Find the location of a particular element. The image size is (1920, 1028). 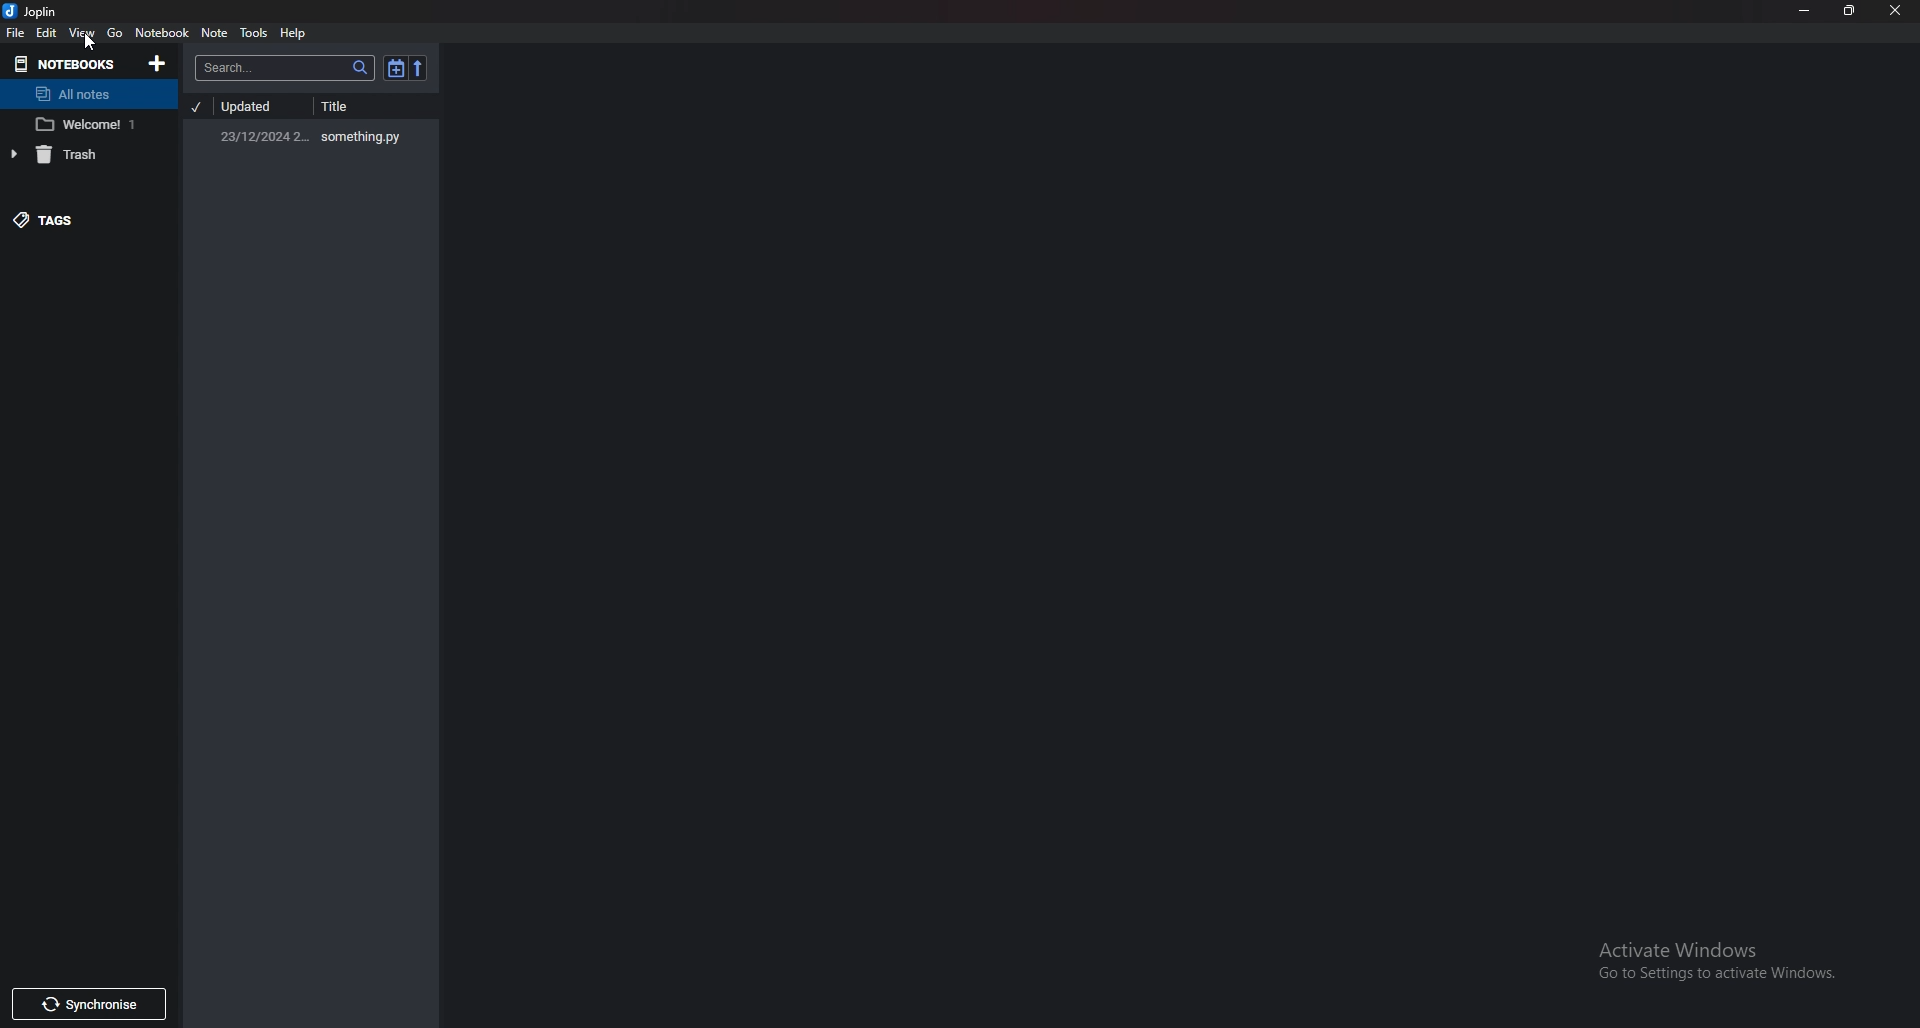

all notes is located at coordinates (86, 92).